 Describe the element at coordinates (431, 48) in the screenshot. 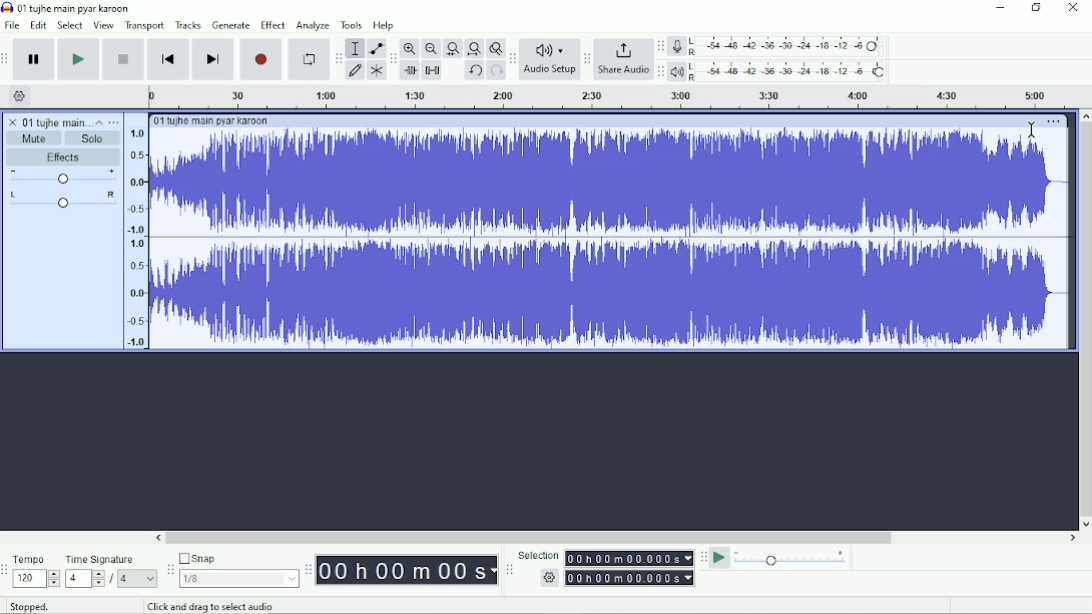

I see `Zoom Out` at that location.